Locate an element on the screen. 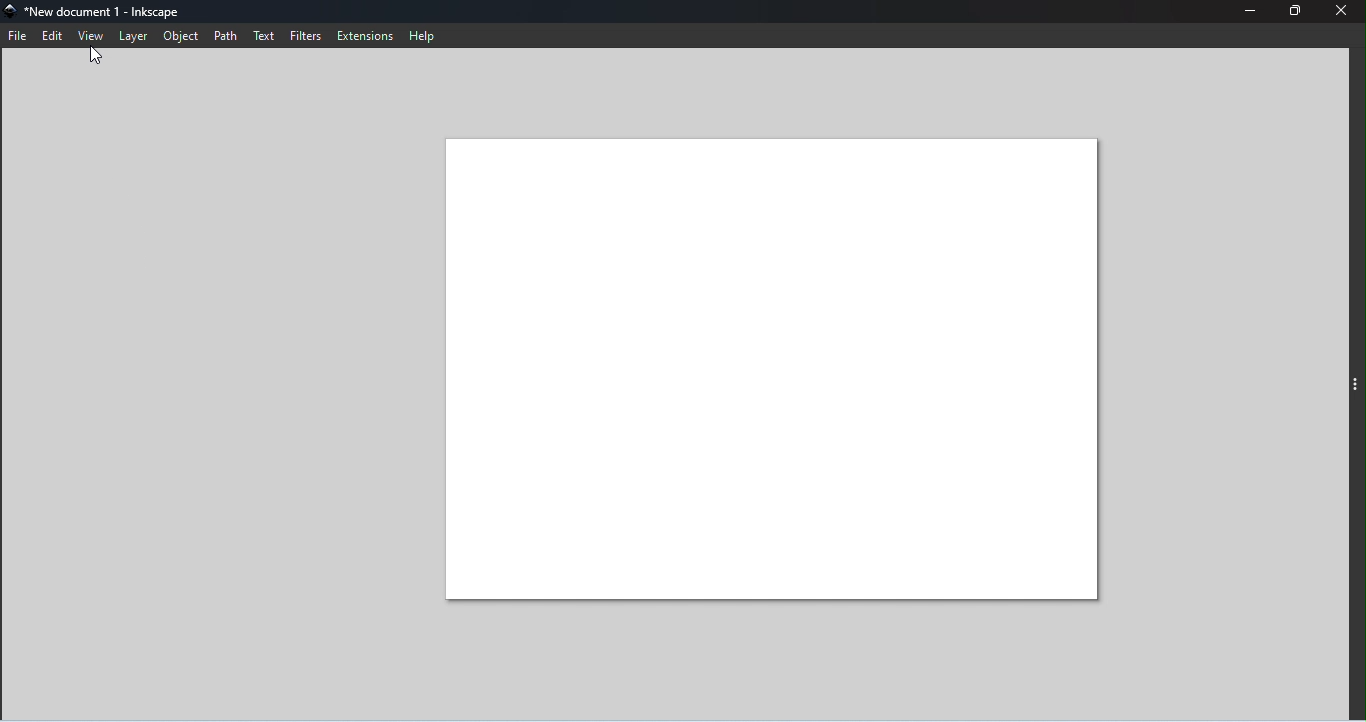  View is located at coordinates (91, 37).